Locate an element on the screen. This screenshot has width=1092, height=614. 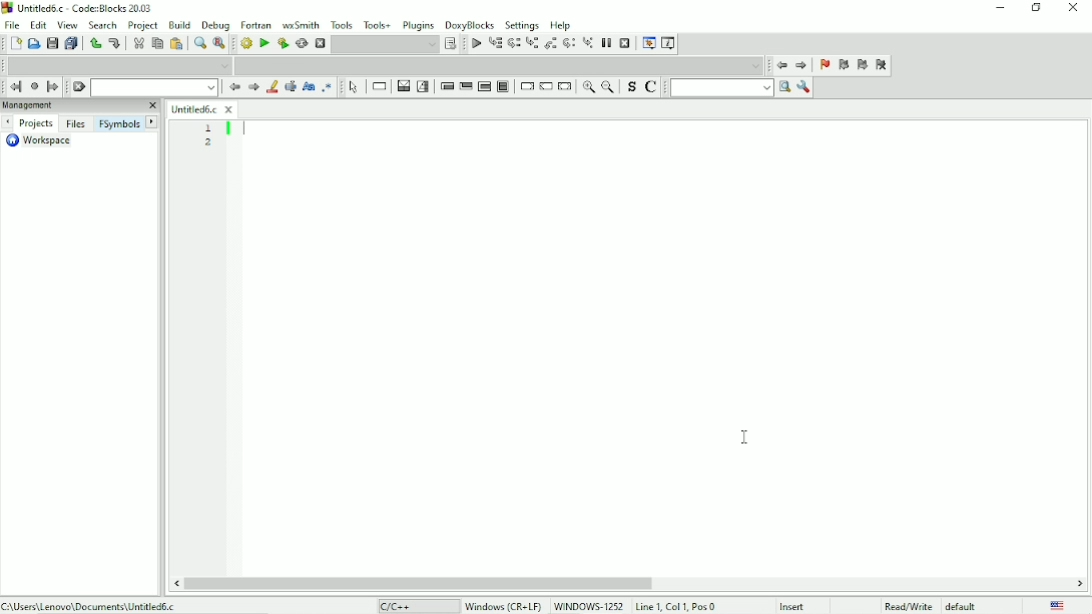
Next is located at coordinates (152, 121).